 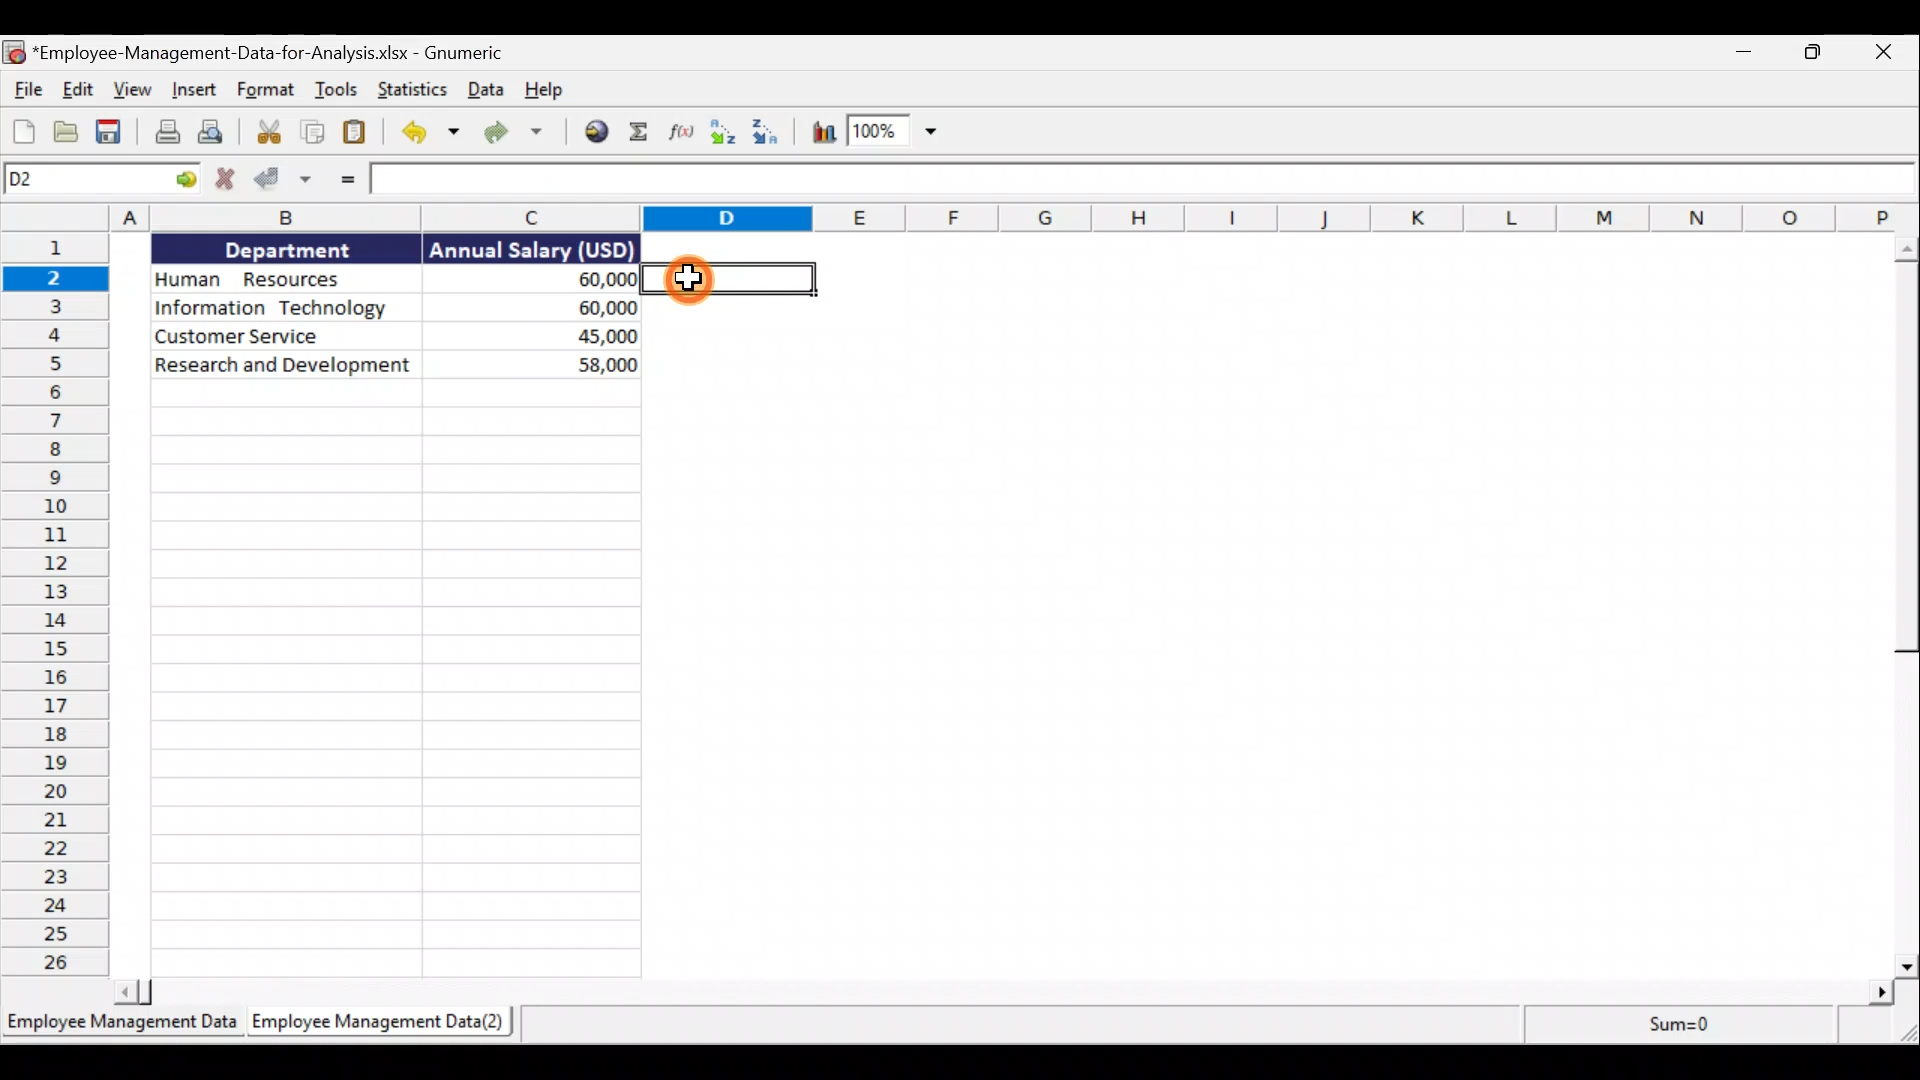 I want to click on Cut the selection, so click(x=267, y=132).